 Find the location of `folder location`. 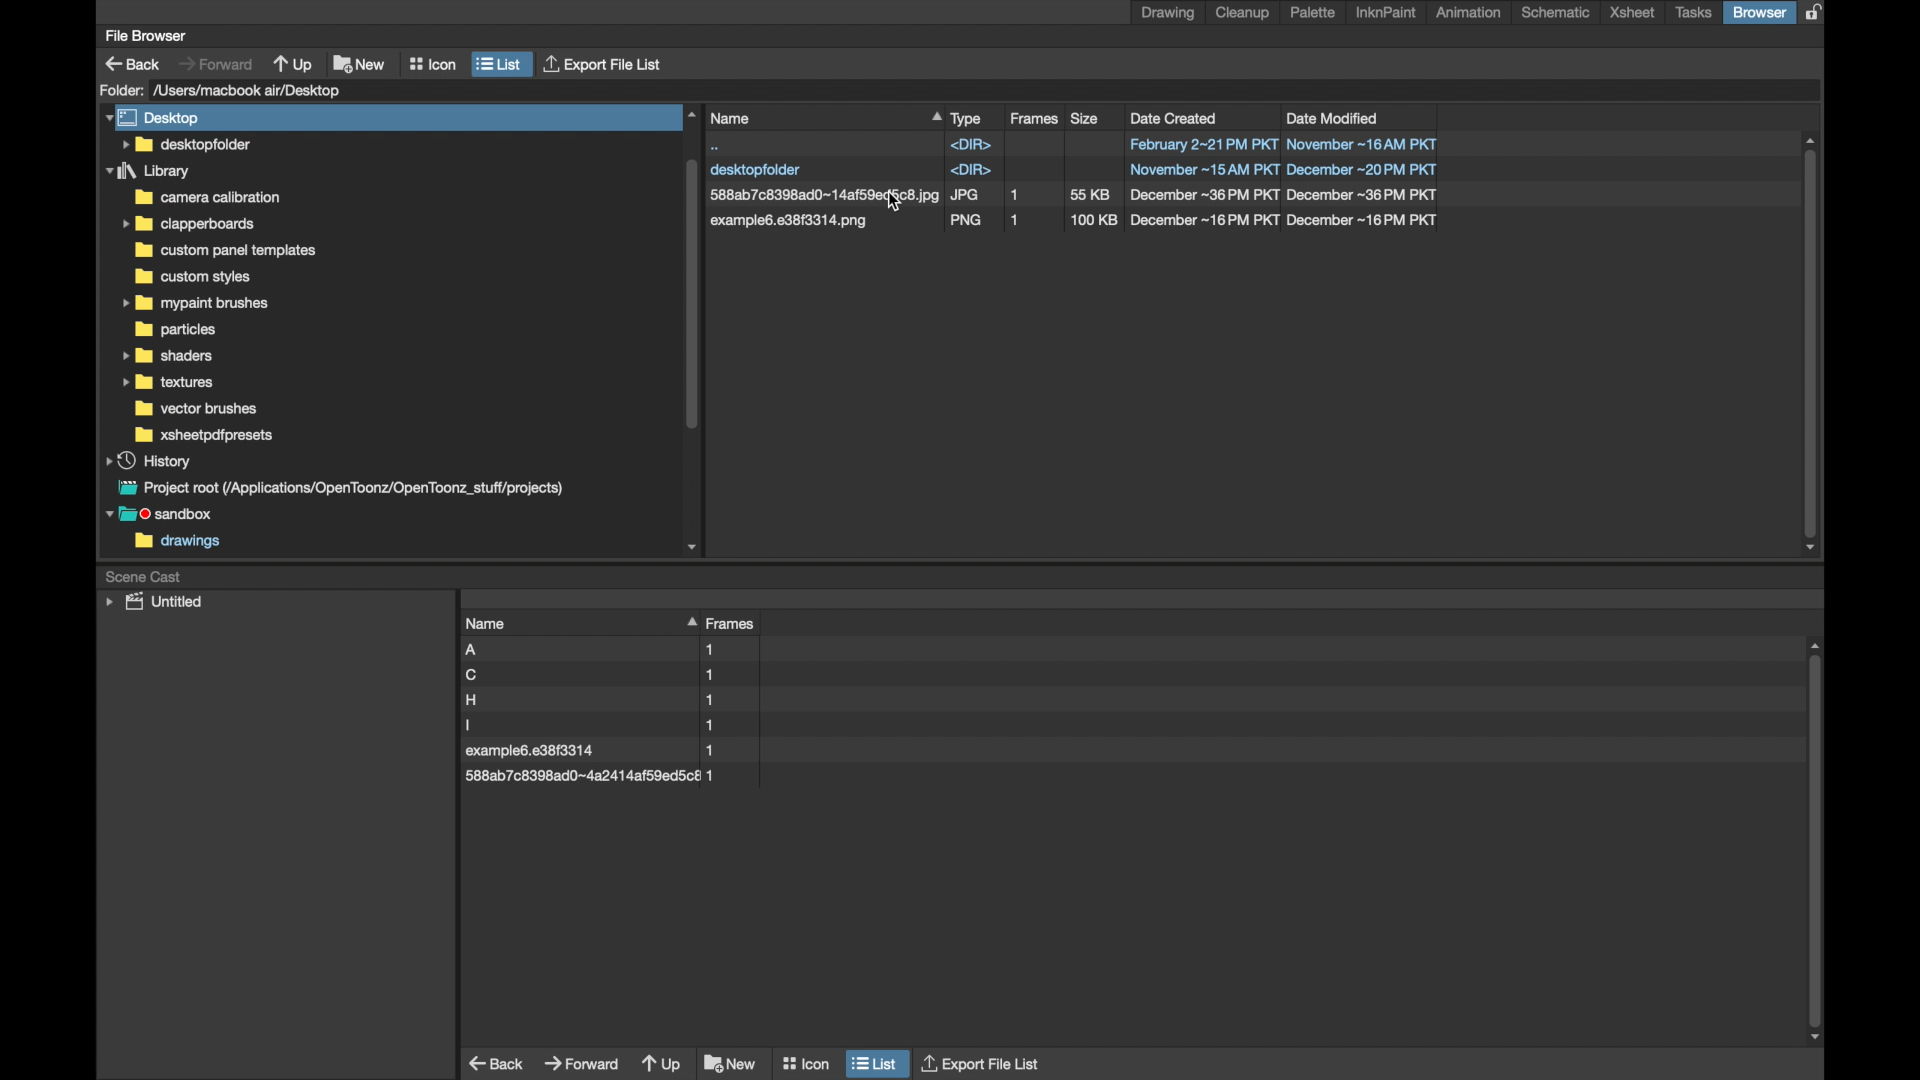

folder location is located at coordinates (251, 90).